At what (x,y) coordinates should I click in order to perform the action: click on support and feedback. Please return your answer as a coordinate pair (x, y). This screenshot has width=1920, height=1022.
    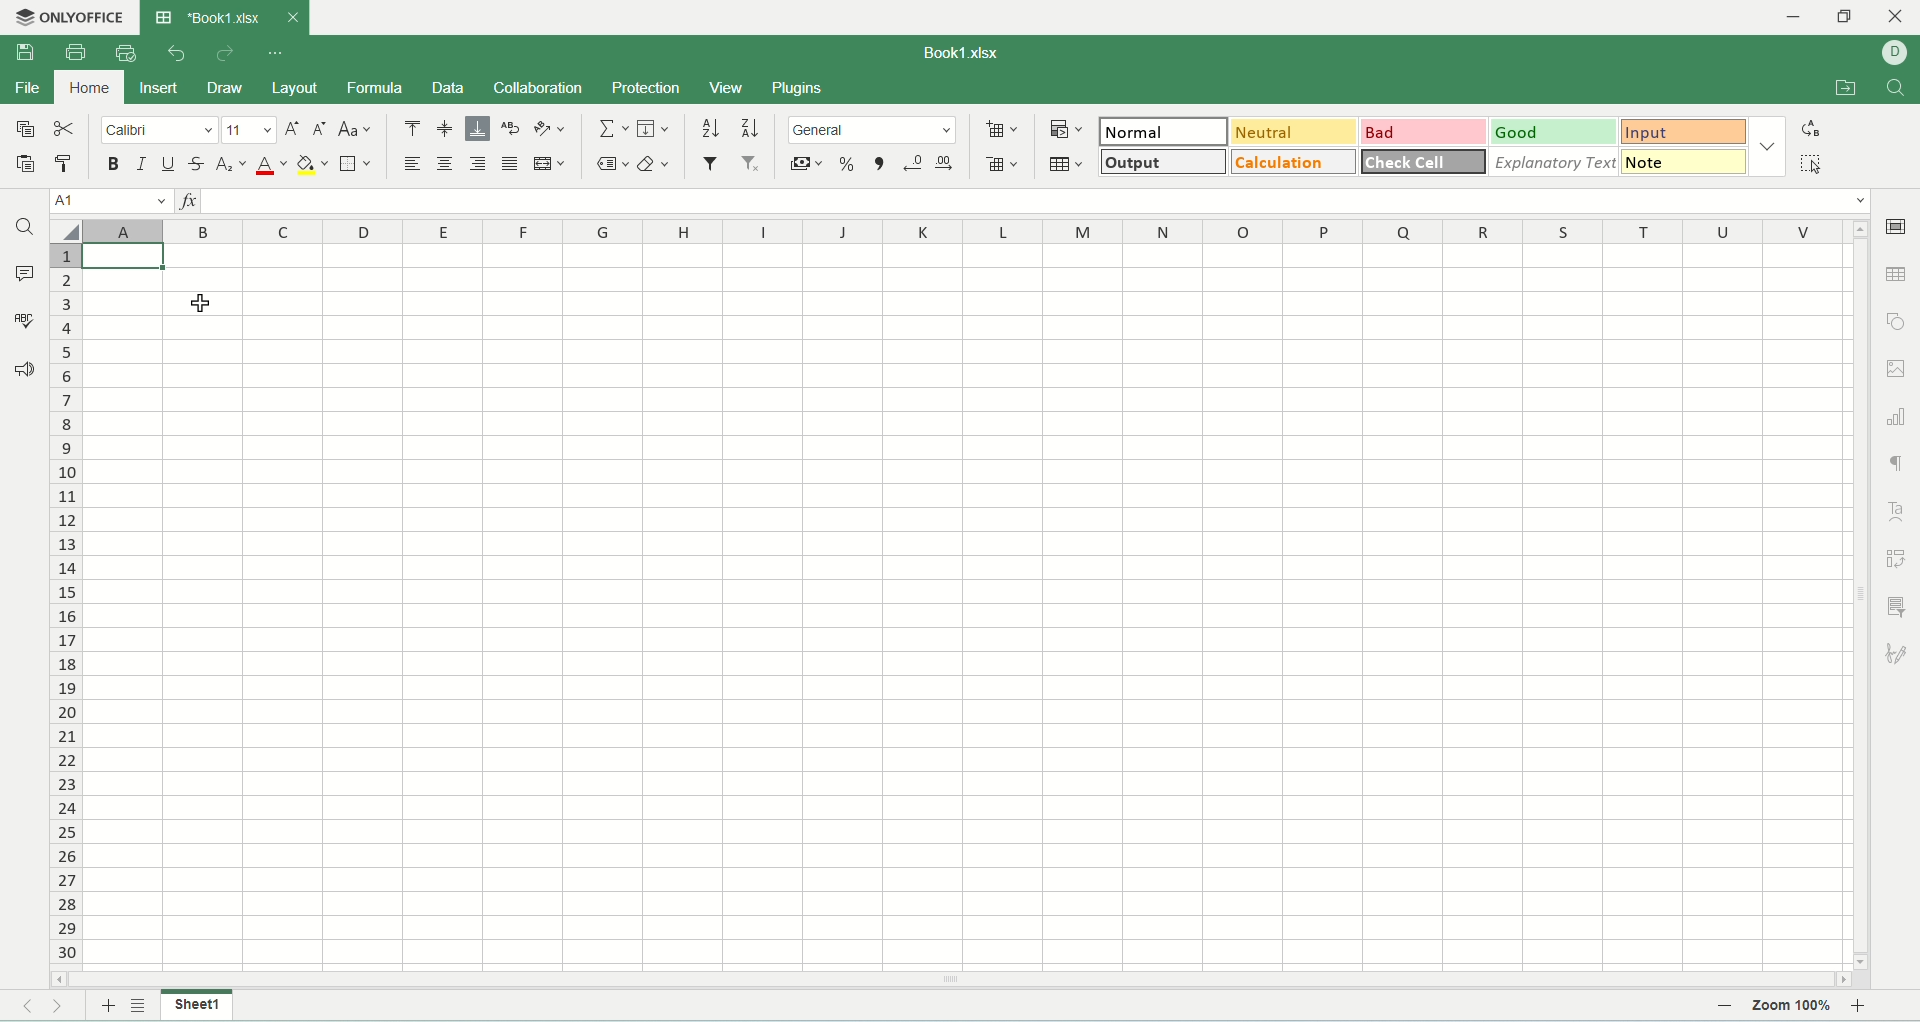
    Looking at the image, I should click on (25, 372).